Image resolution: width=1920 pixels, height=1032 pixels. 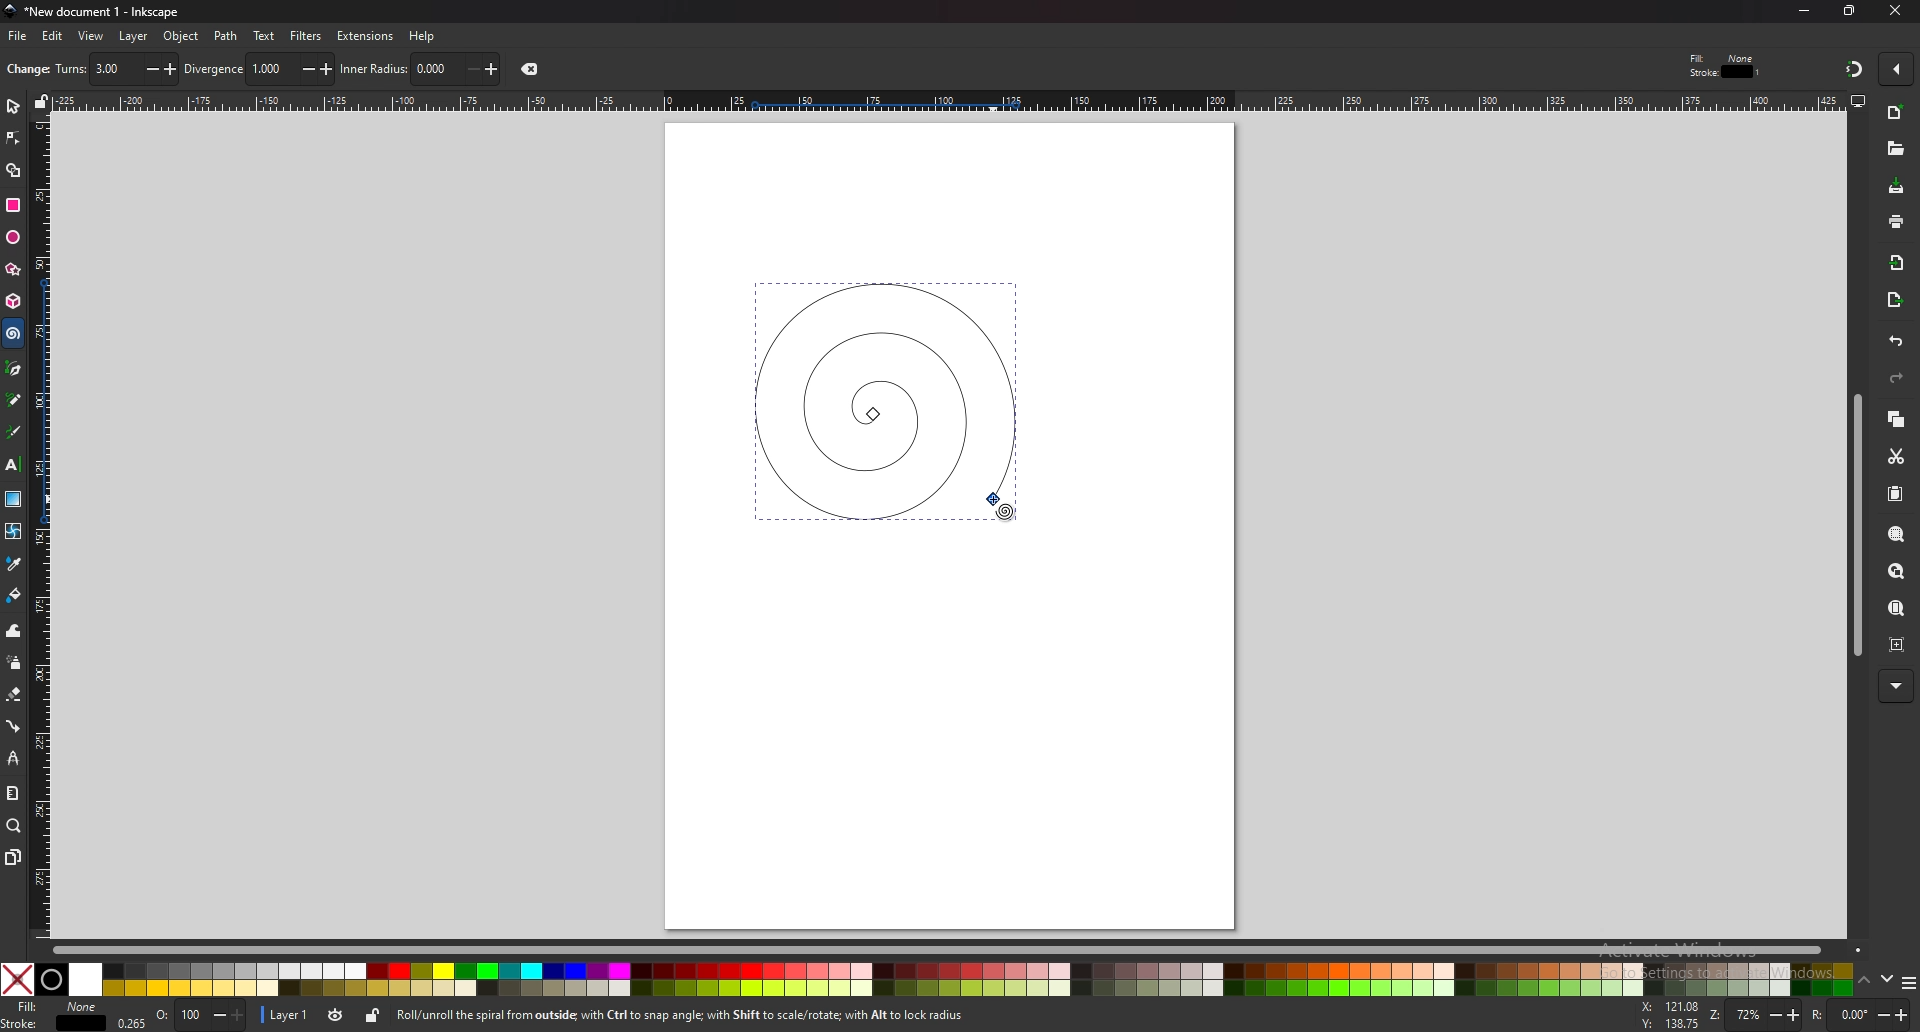 What do you see at coordinates (1896, 570) in the screenshot?
I see `zoom drawing` at bounding box center [1896, 570].